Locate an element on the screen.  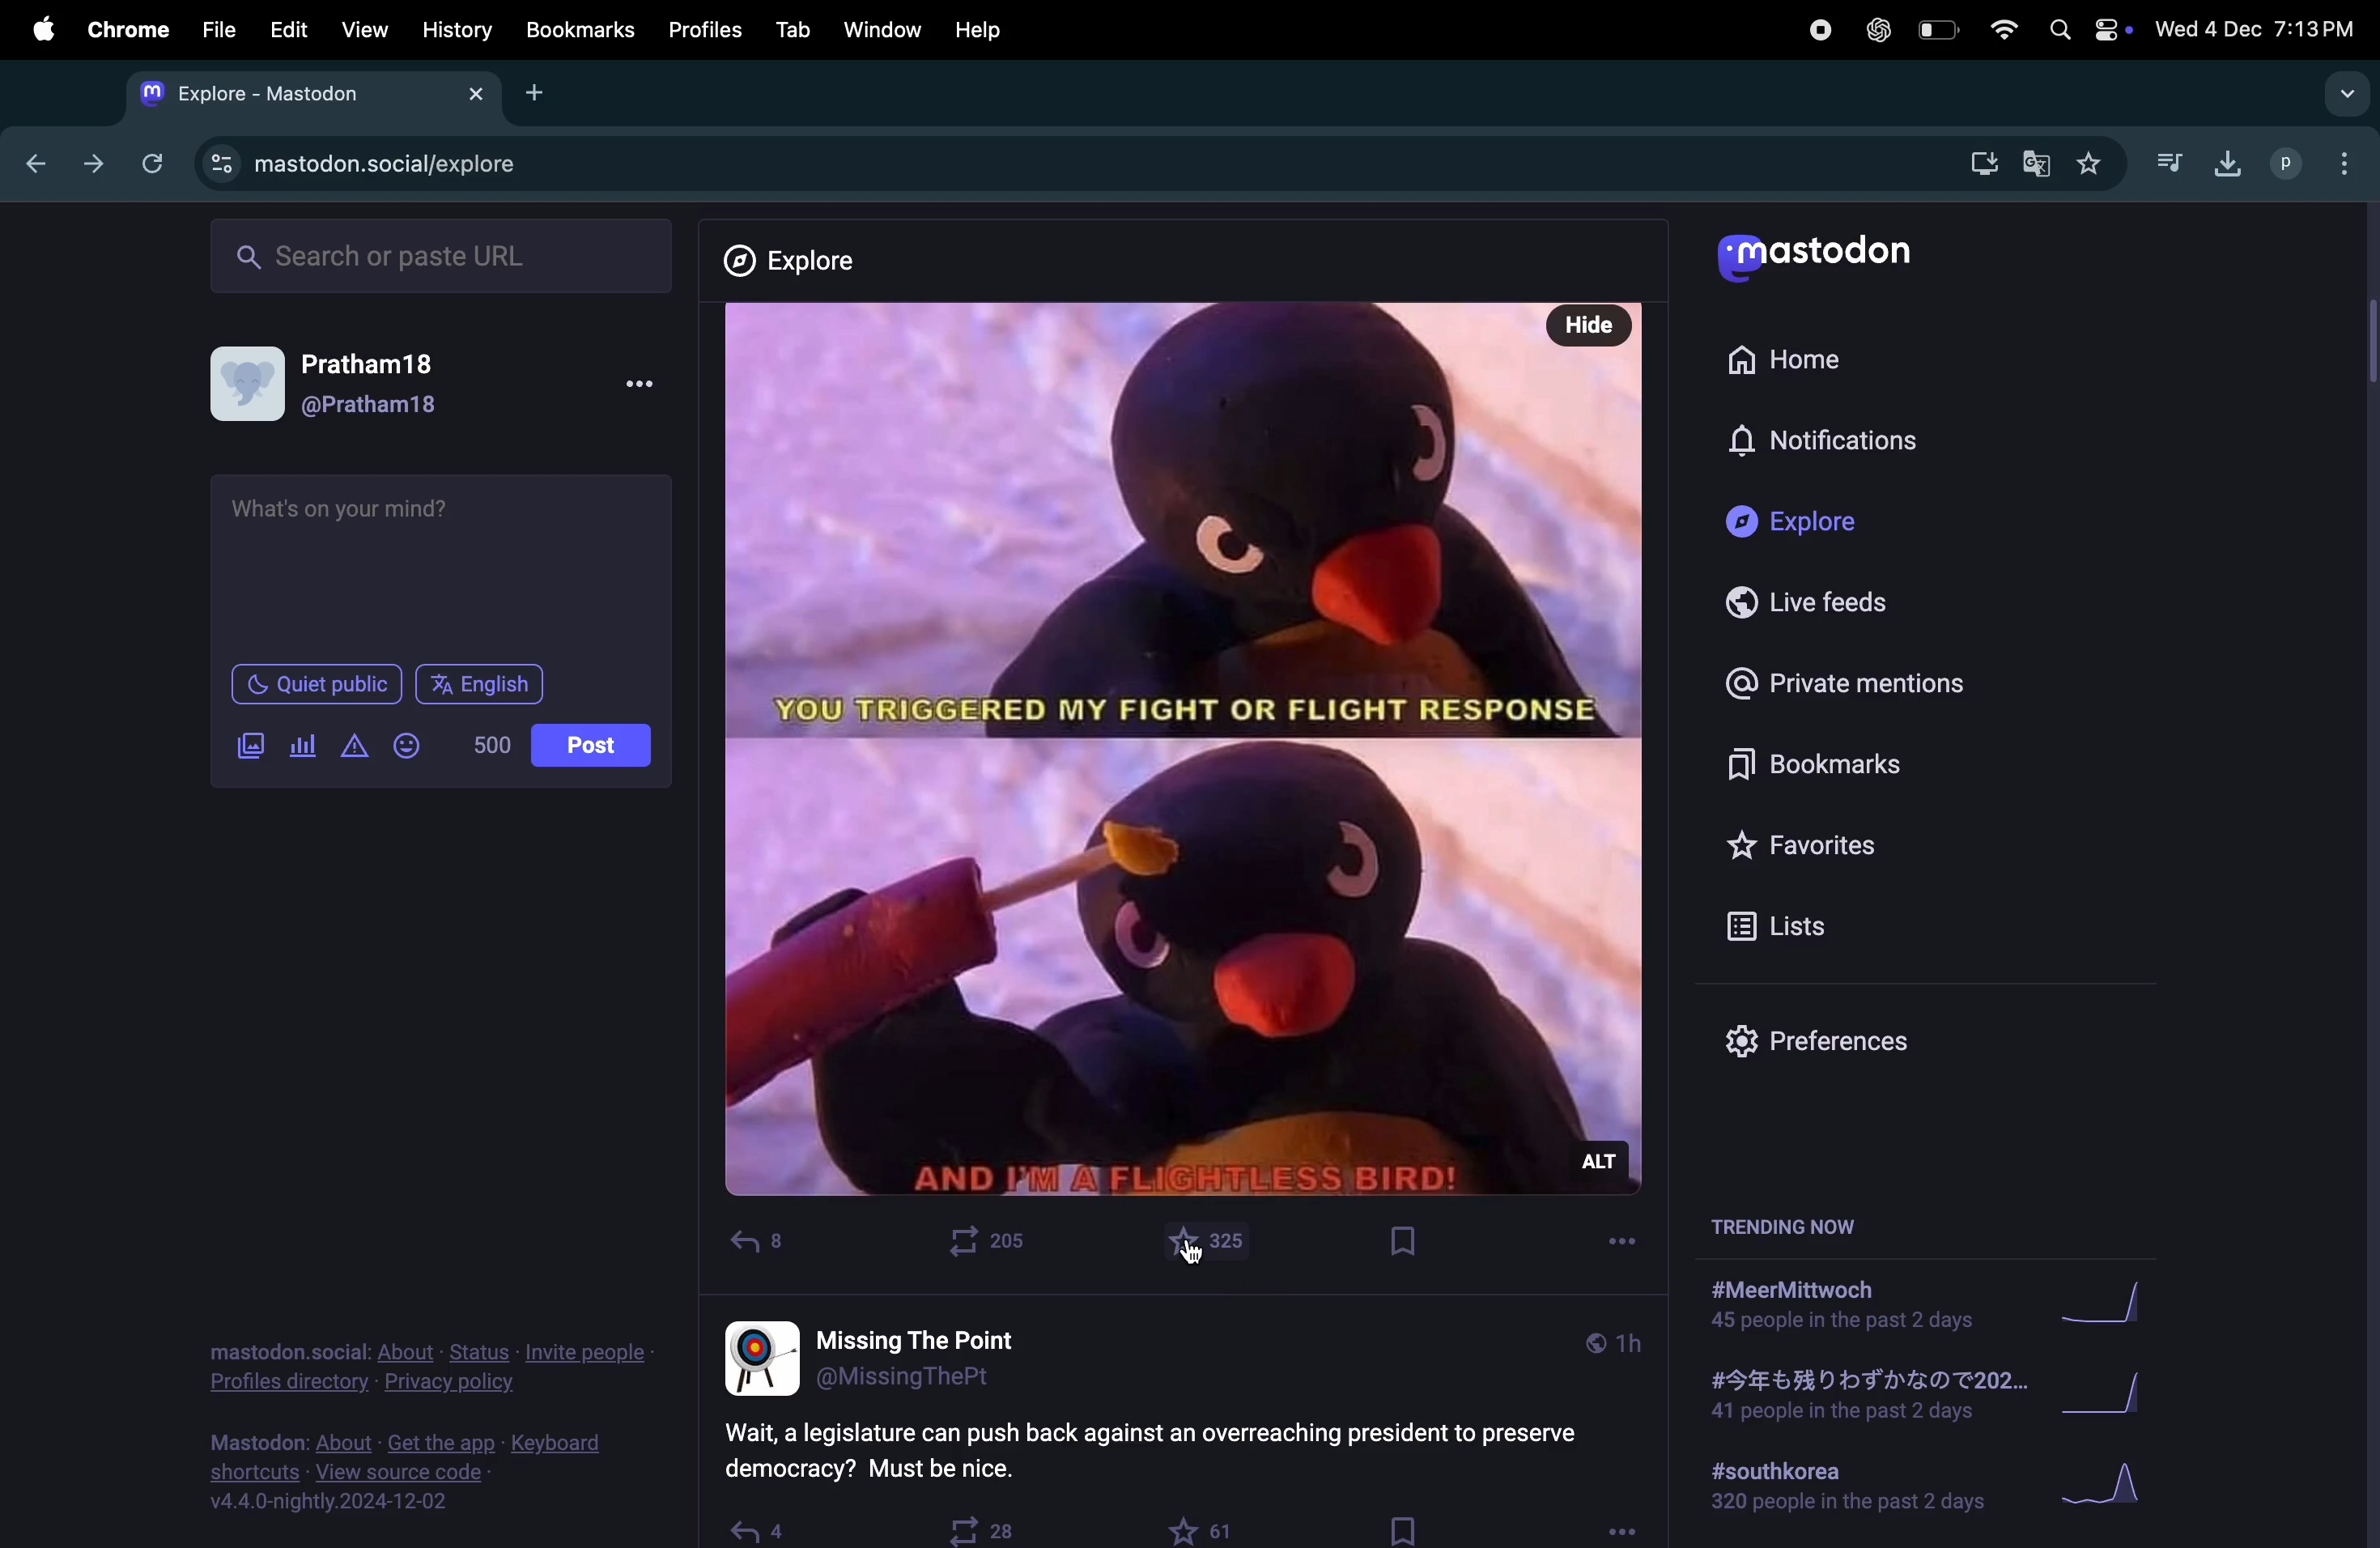
Post is located at coordinates (1180, 749).